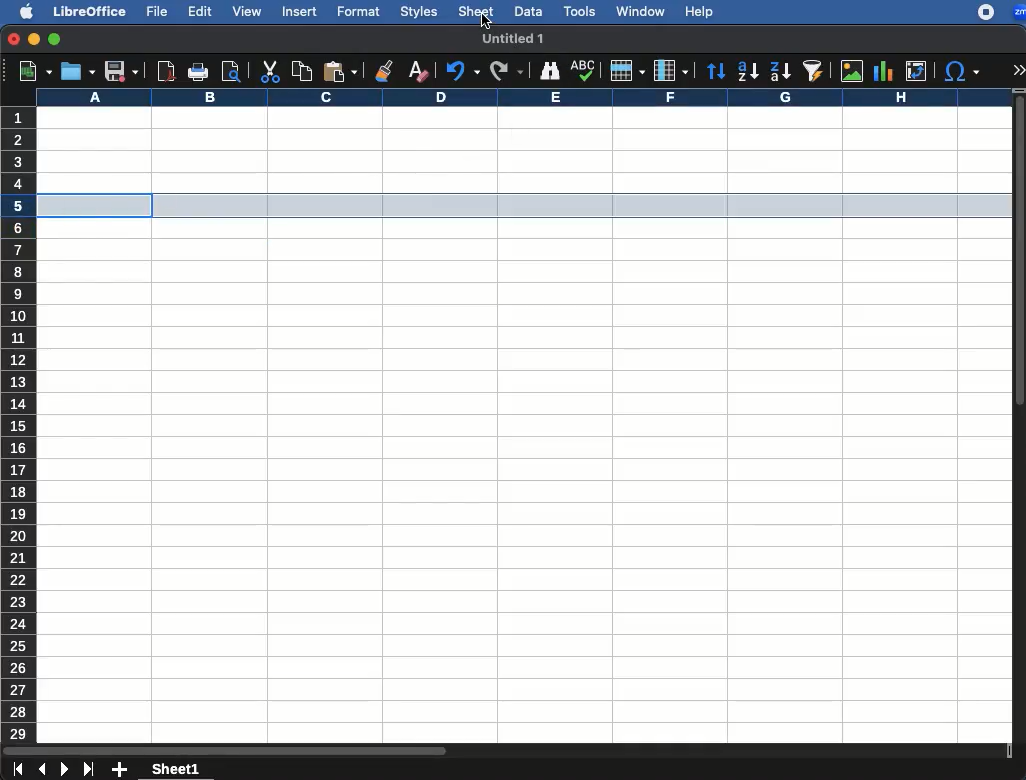 The image size is (1026, 780). I want to click on libreoffice, so click(88, 11).